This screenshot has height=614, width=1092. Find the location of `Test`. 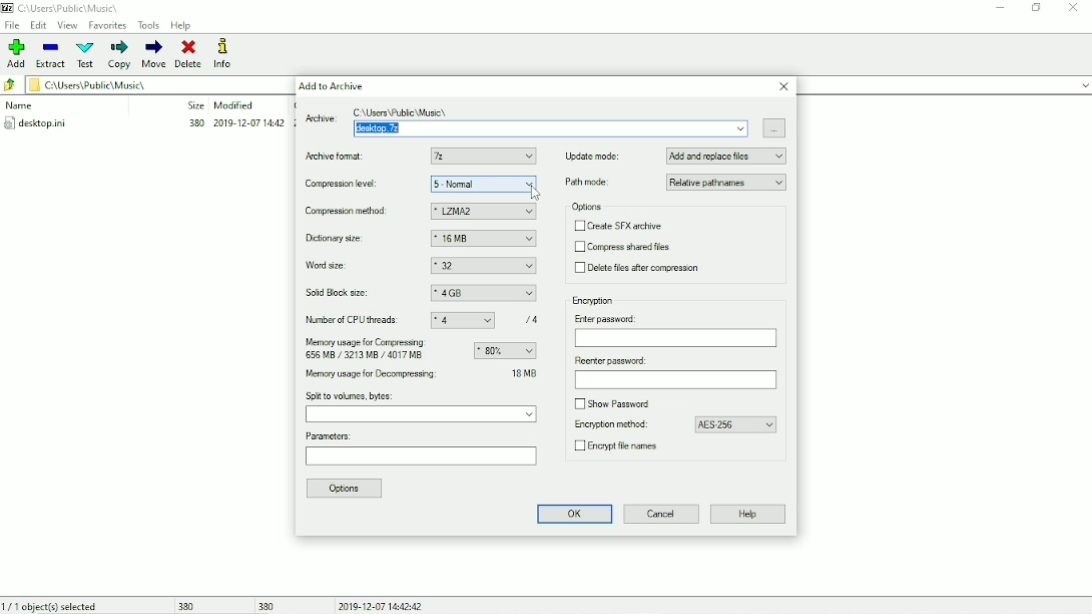

Test is located at coordinates (86, 55).